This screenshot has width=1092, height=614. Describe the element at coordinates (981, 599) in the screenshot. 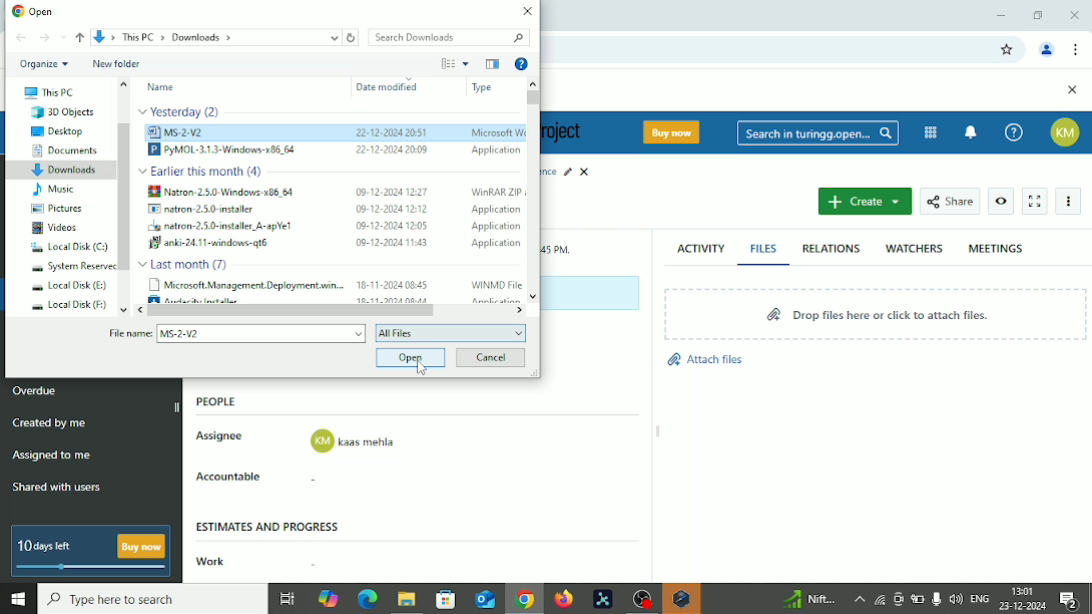

I see `Language` at that location.